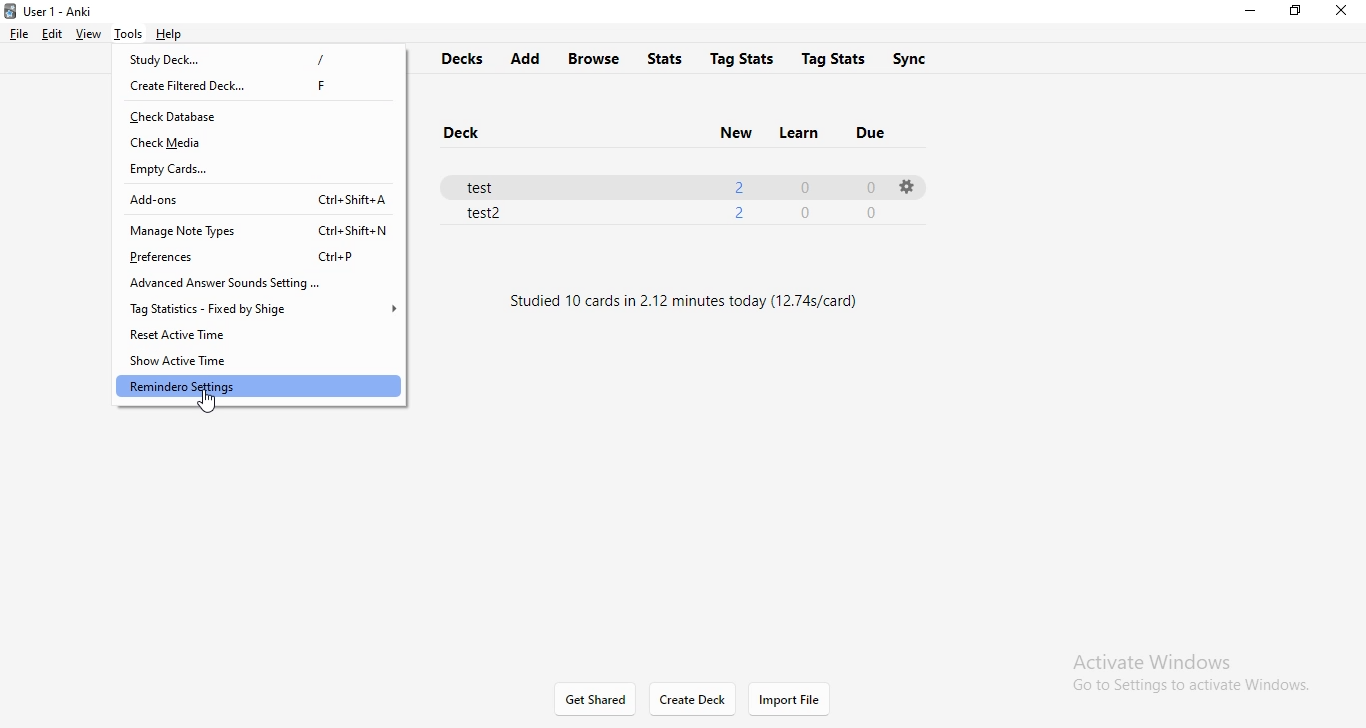 This screenshot has height=728, width=1366. Describe the element at coordinates (58, 12) in the screenshot. I see `Anki` at that location.